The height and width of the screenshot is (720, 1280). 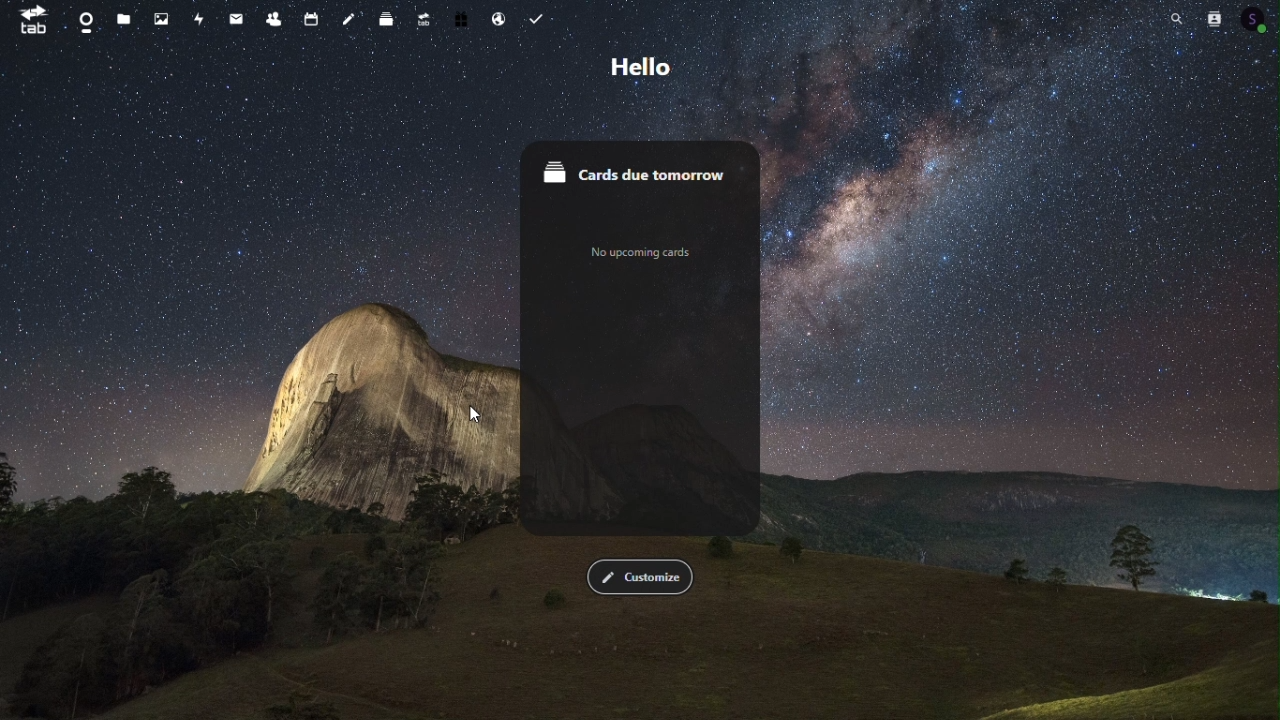 I want to click on cursor, so click(x=472, y=418).